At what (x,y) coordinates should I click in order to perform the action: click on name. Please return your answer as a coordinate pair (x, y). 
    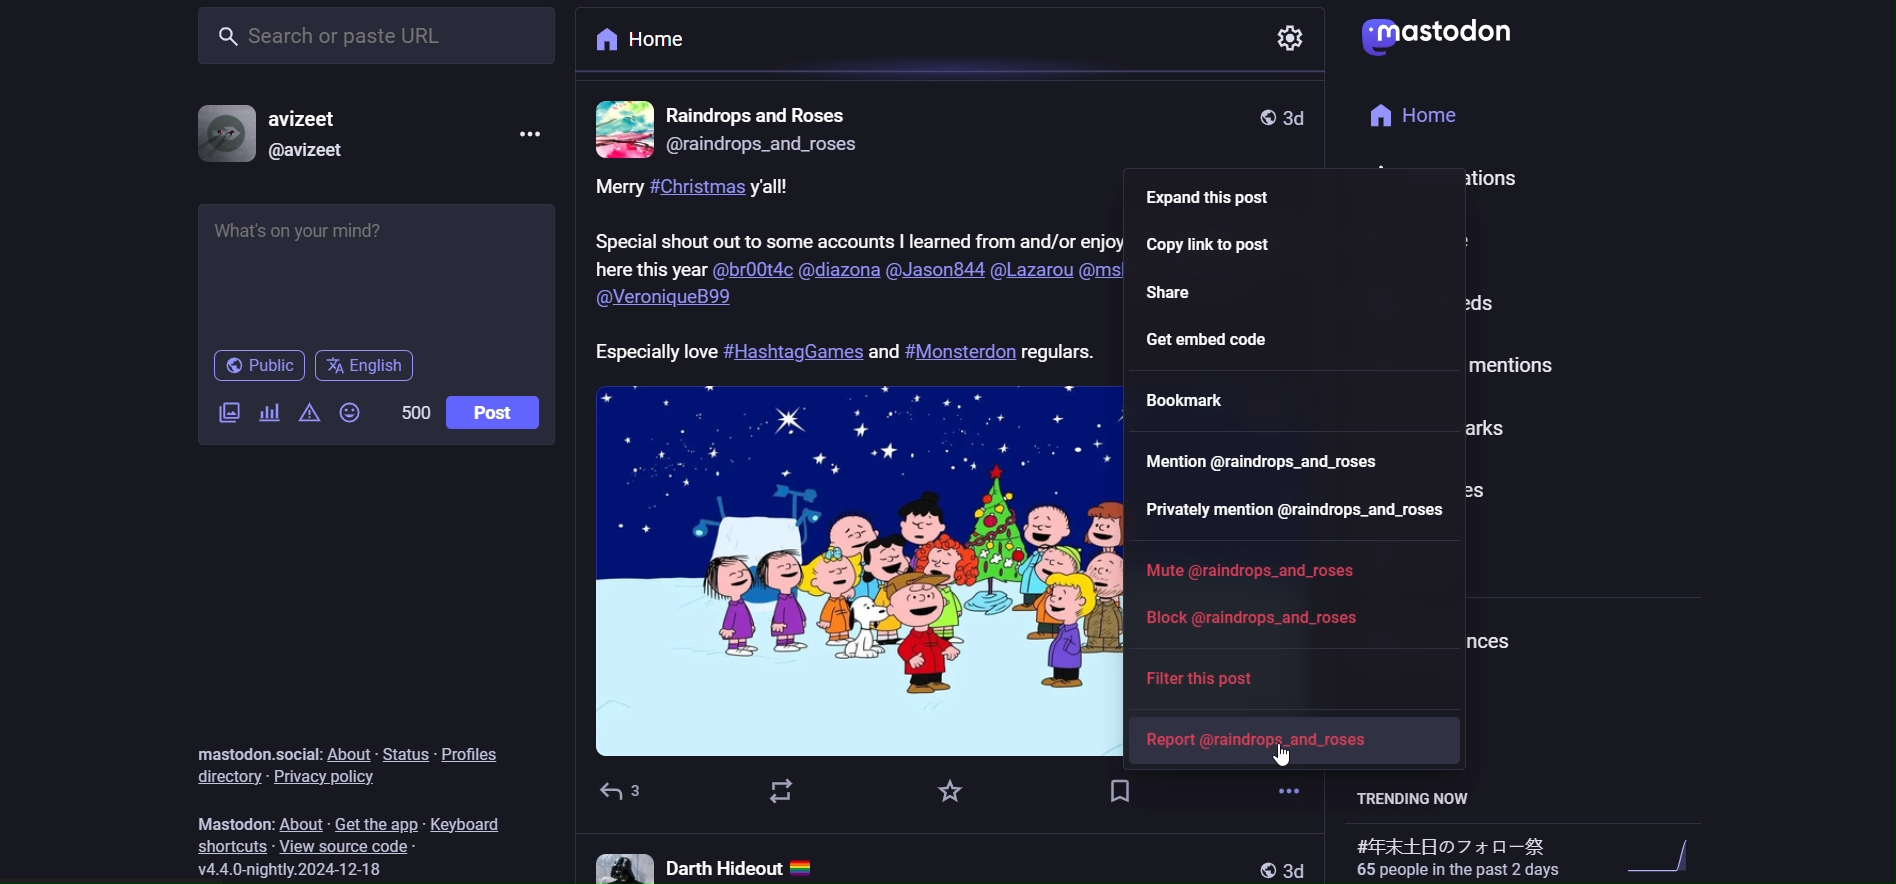
    Looking at the image, I should click on (309, 118).